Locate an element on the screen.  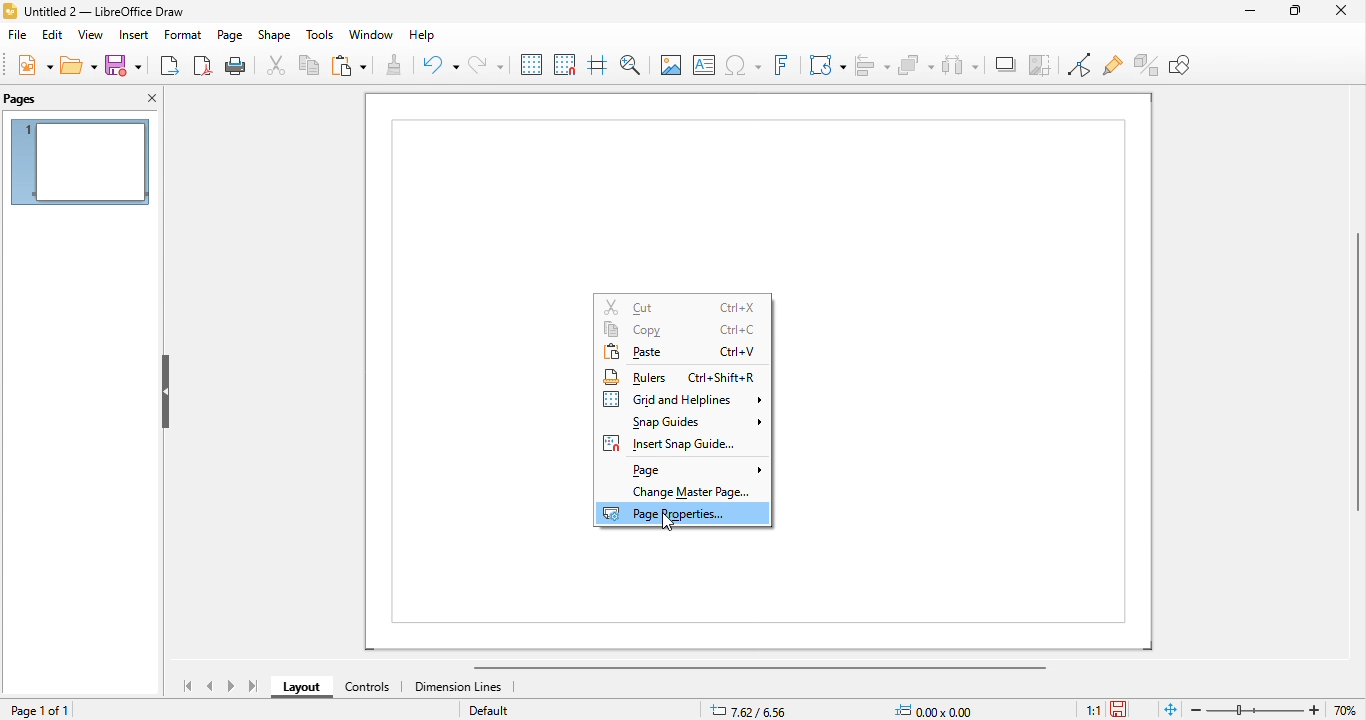
redo is located at coordinates (484, 65).